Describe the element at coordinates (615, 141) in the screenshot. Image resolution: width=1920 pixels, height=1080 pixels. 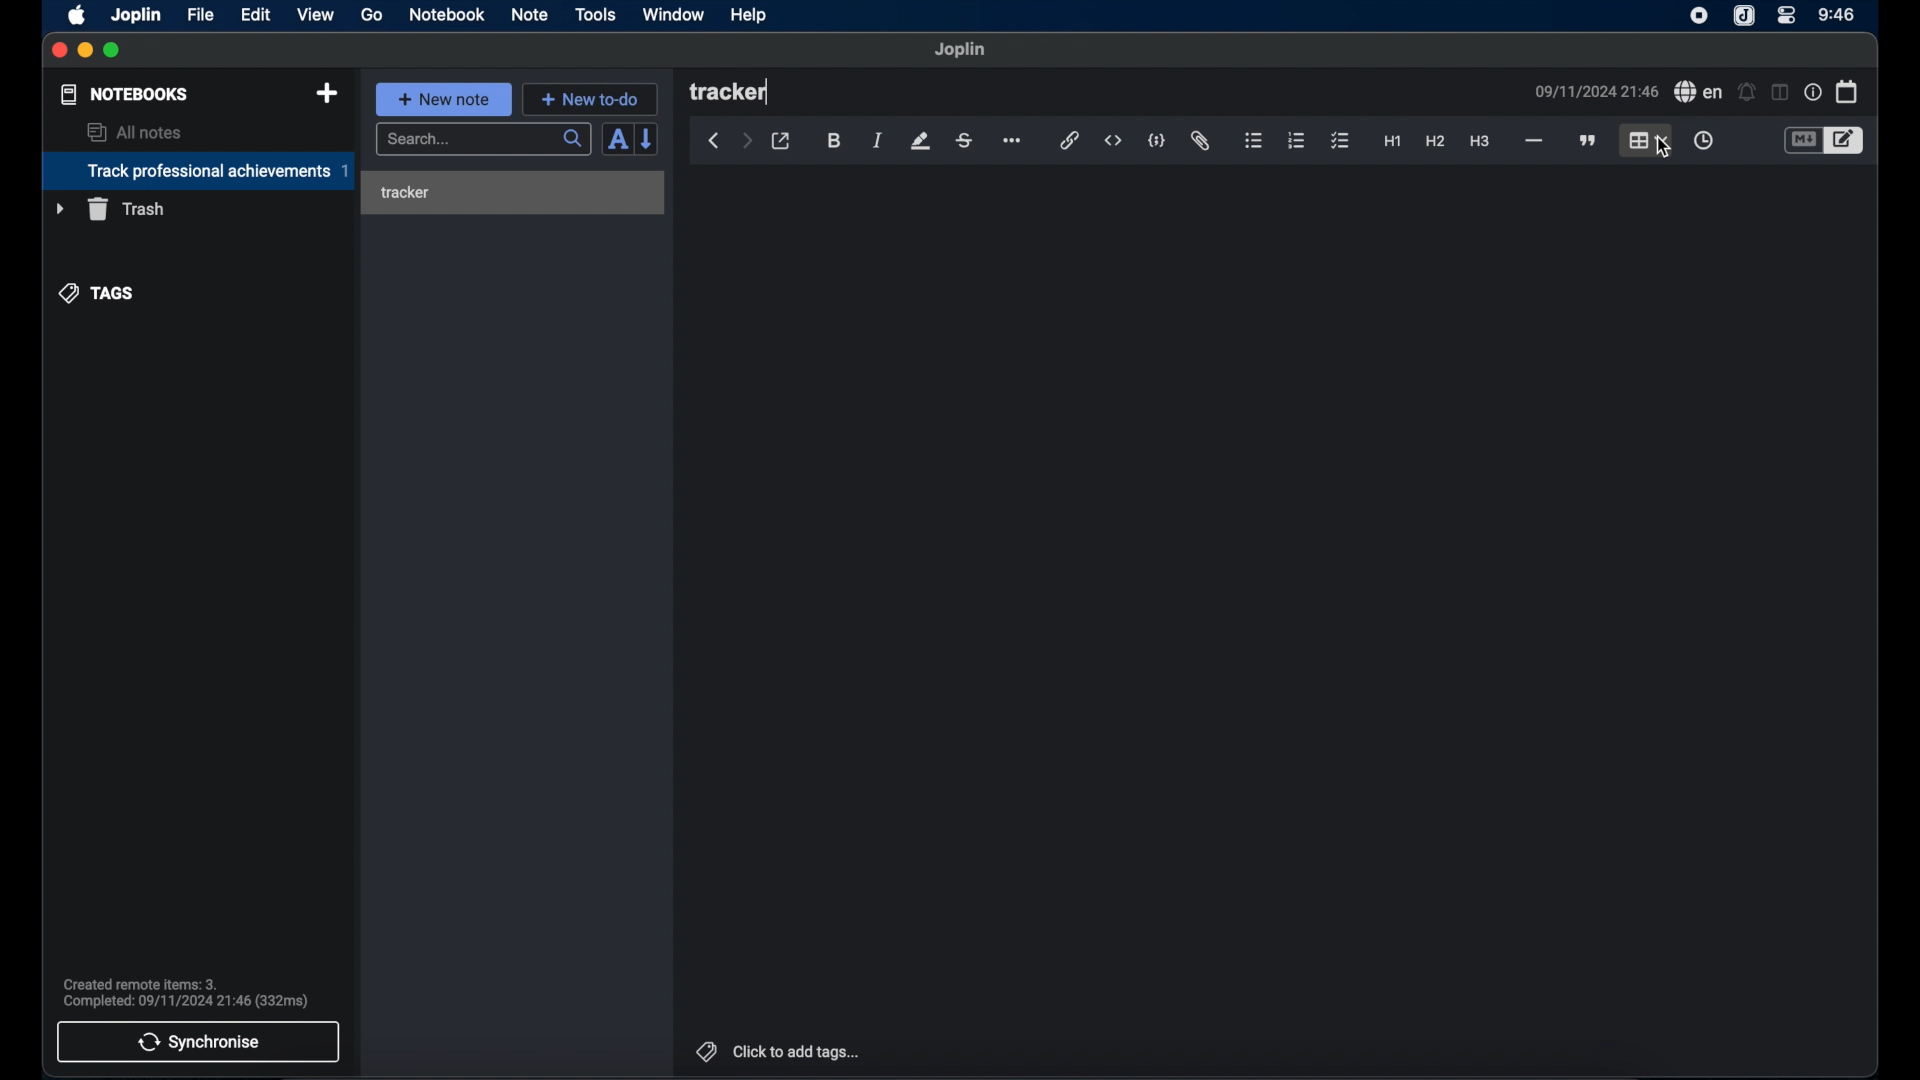
I see `toggle sort order field` at that location.